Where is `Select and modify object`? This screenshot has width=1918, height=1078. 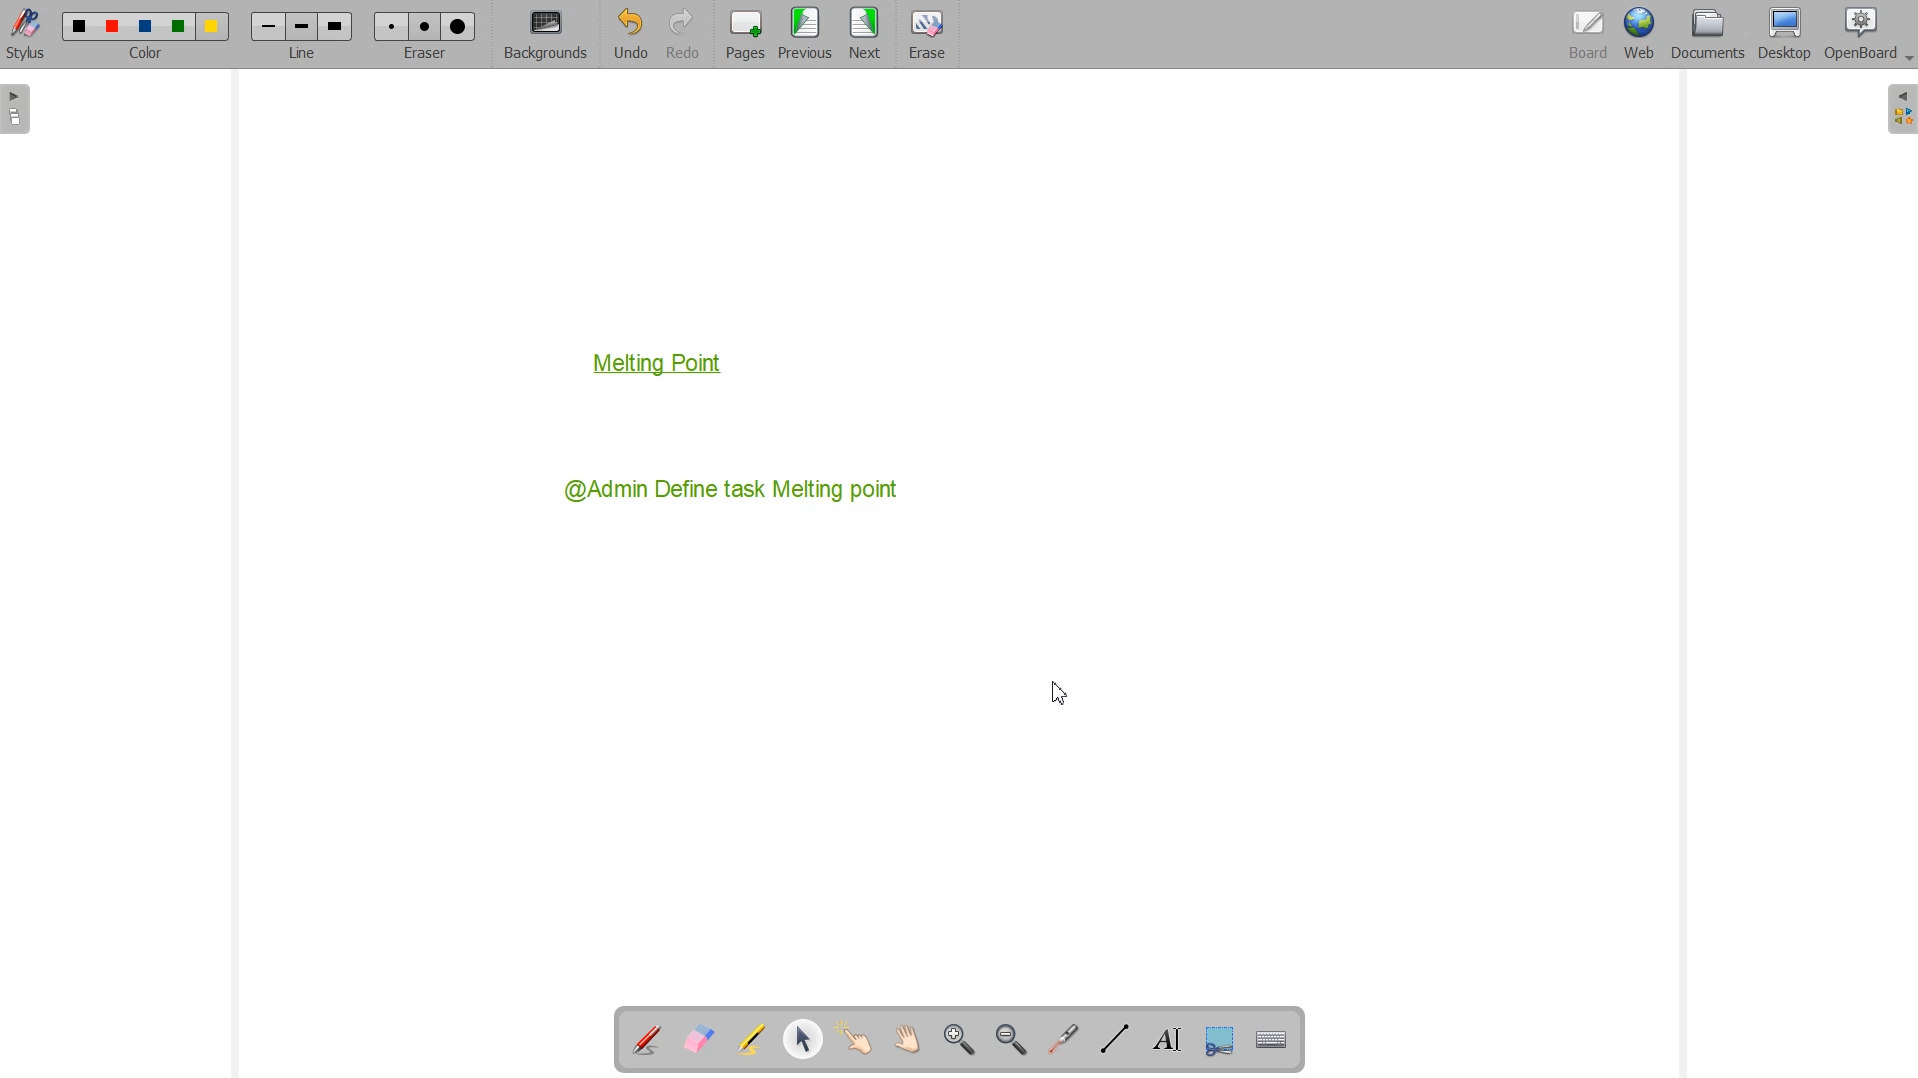 Select and modify object is located at coordinates (804, 1040).